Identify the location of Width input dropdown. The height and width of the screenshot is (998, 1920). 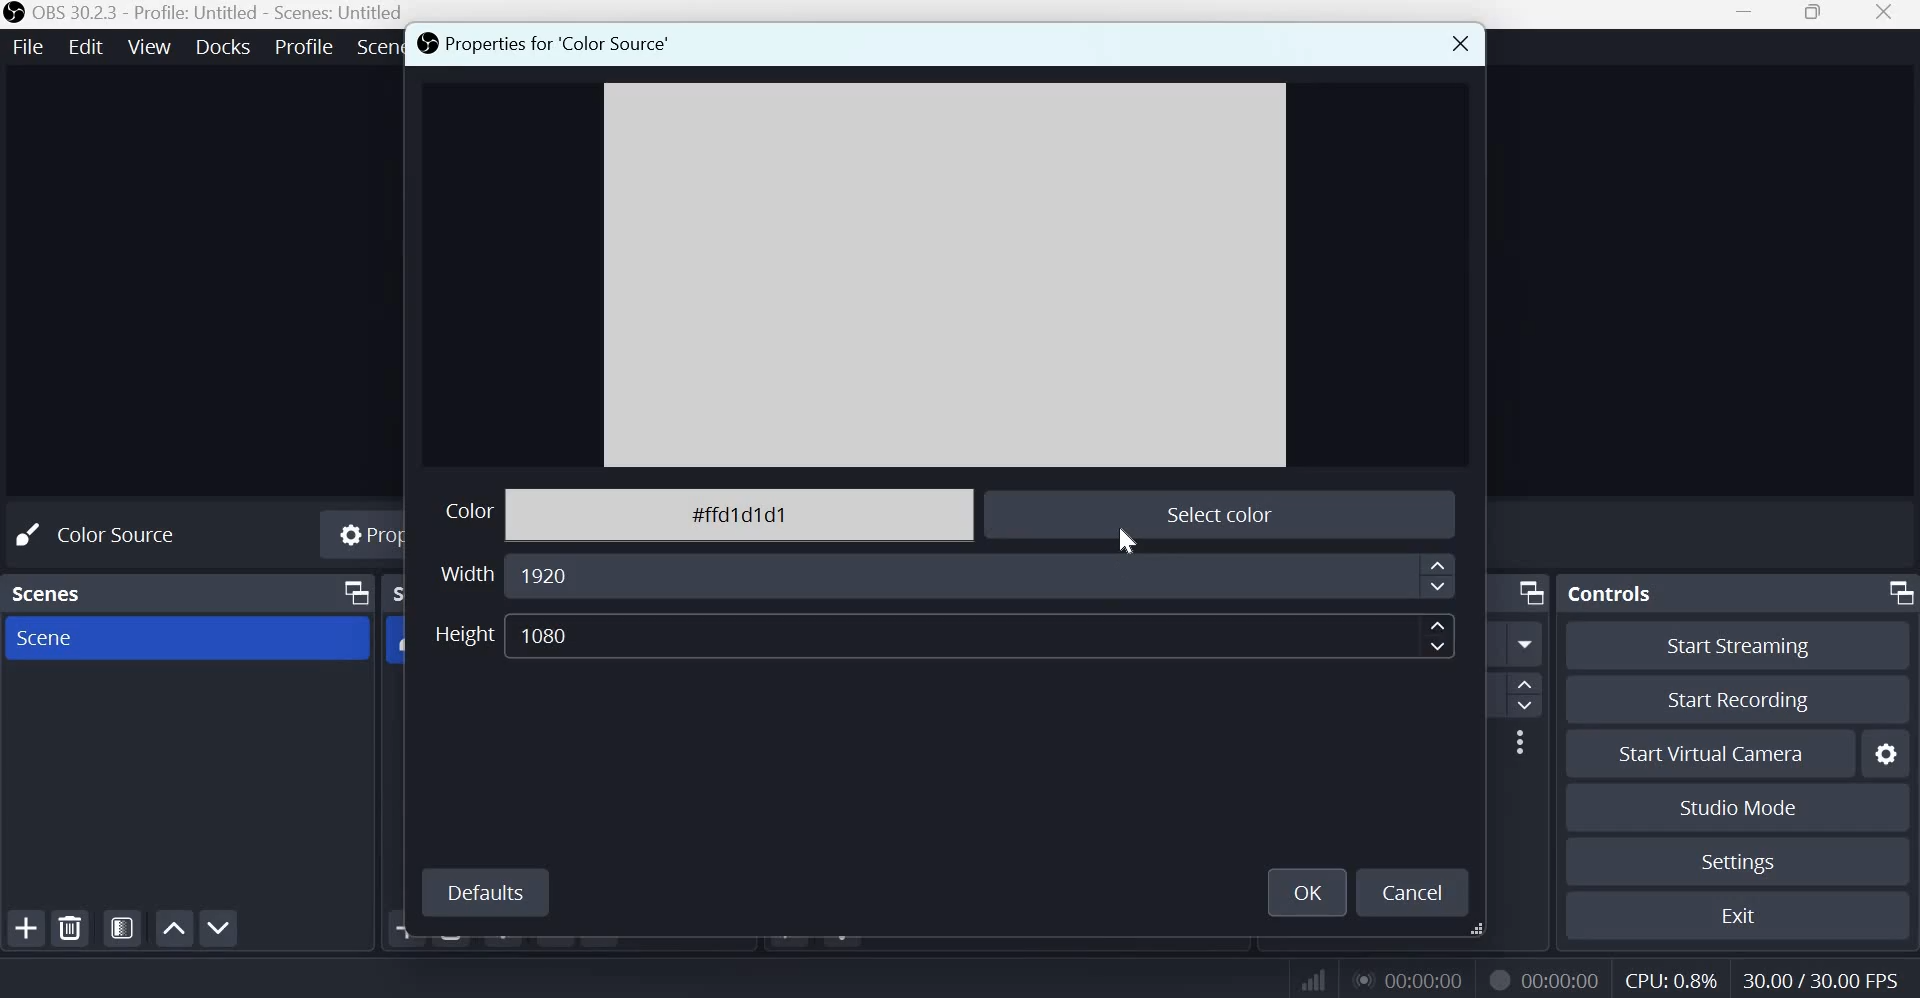
(983, 578).